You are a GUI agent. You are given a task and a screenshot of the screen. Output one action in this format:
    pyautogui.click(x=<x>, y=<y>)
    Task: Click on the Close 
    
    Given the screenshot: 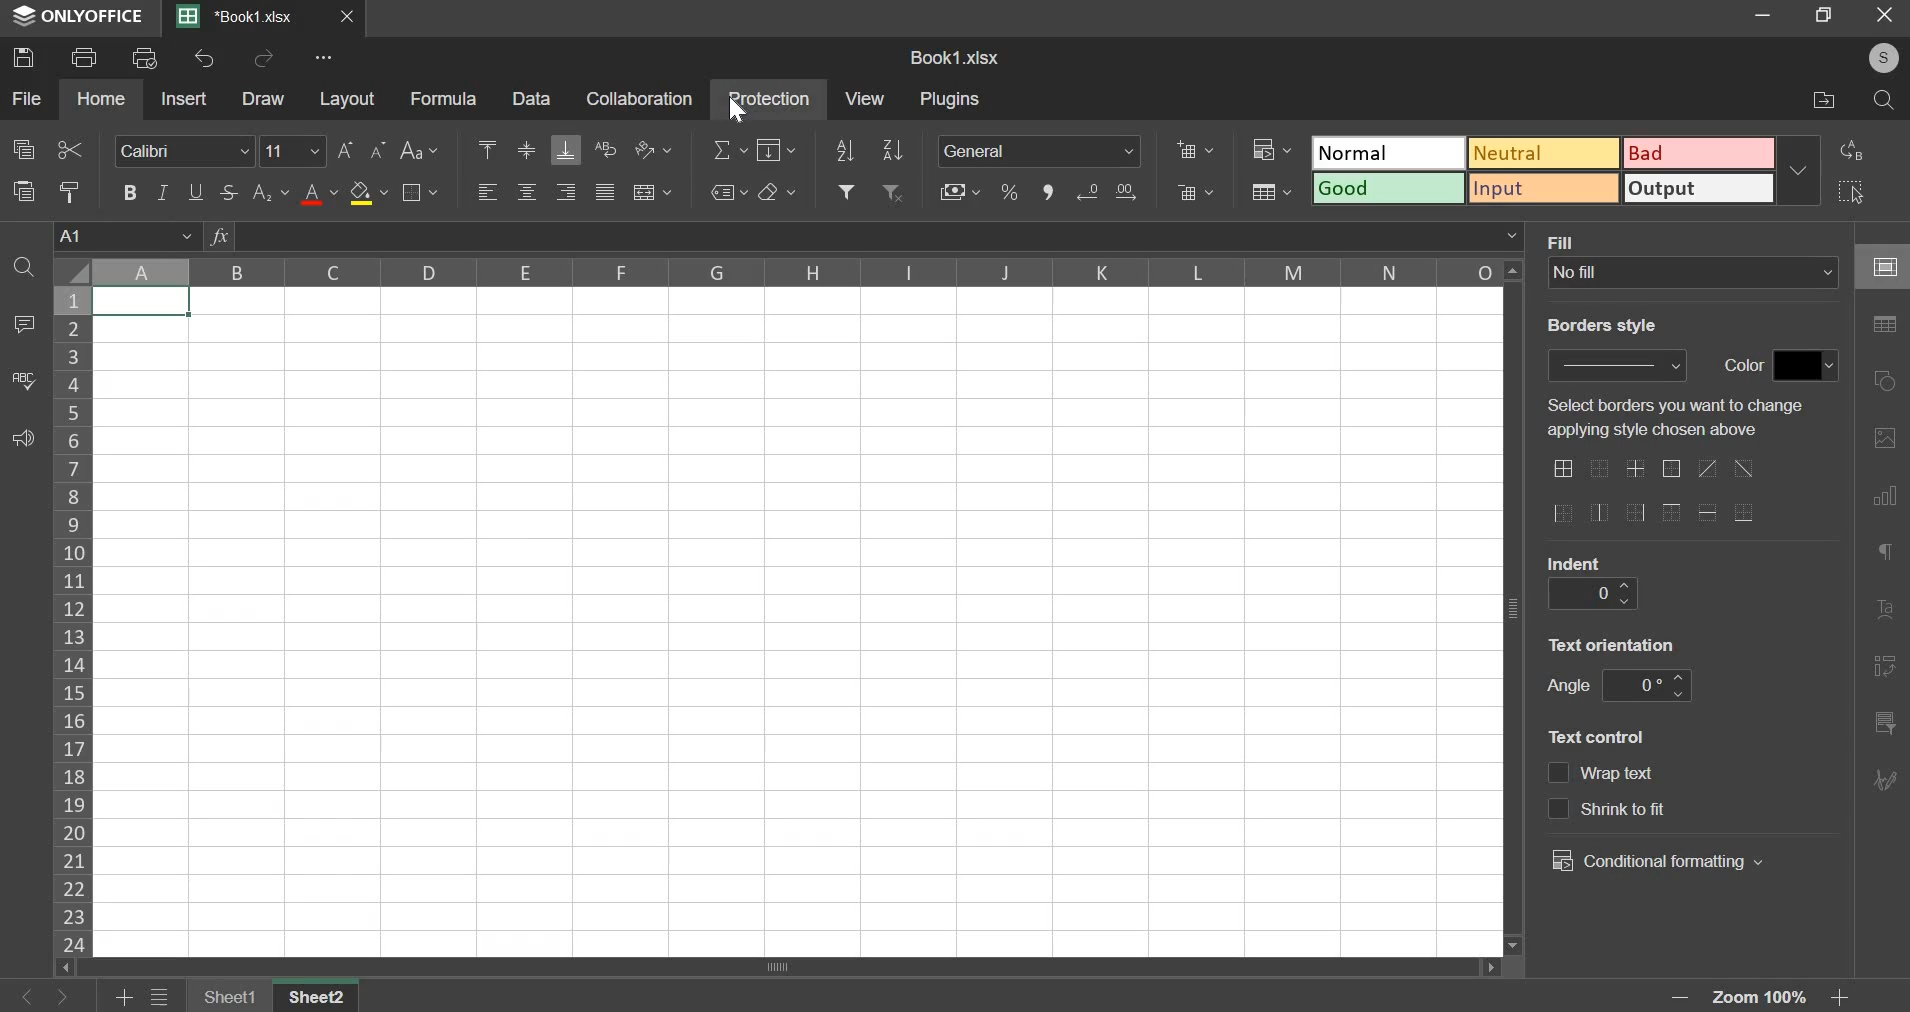 What is the action you would take?
    pyautogui.click(x=349, y=17)
    